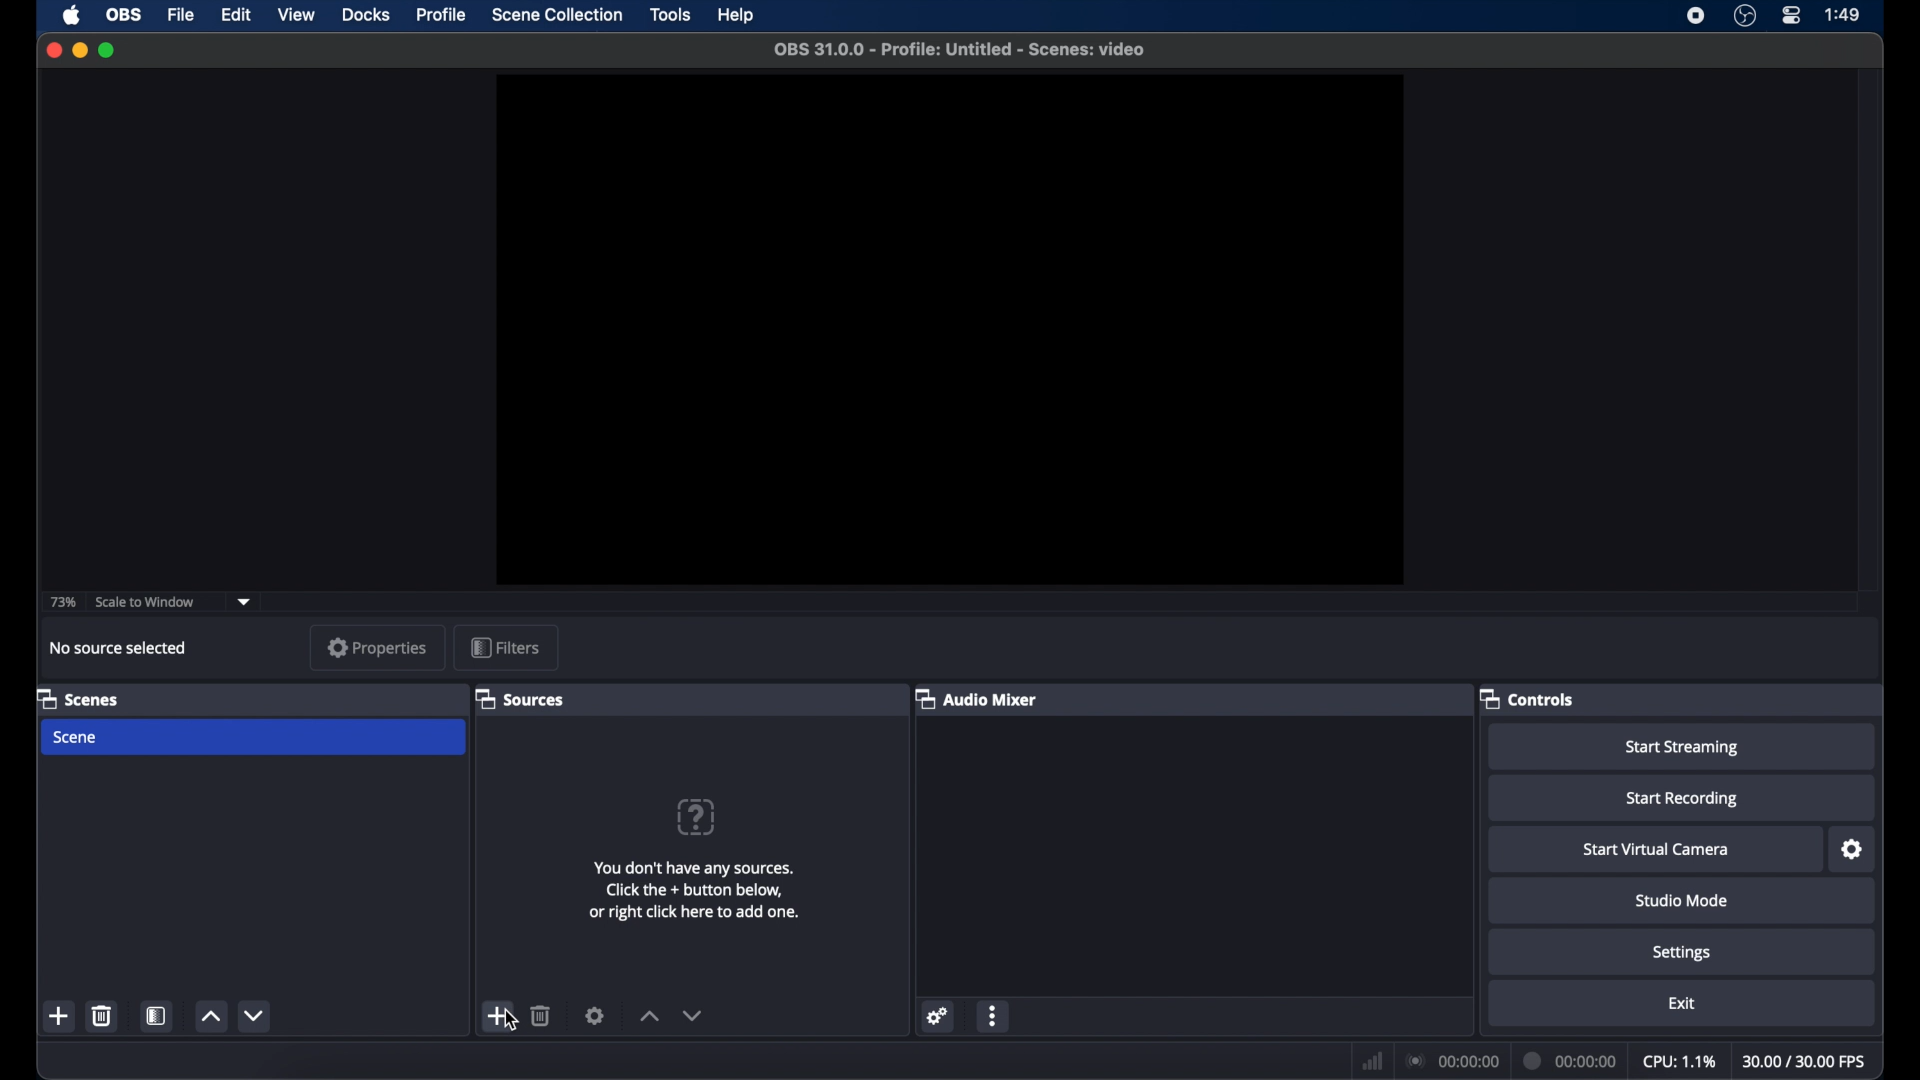 The height and width of the screenshot is (1080, 1920). I want to click on scene filters, so click(157, 1014).